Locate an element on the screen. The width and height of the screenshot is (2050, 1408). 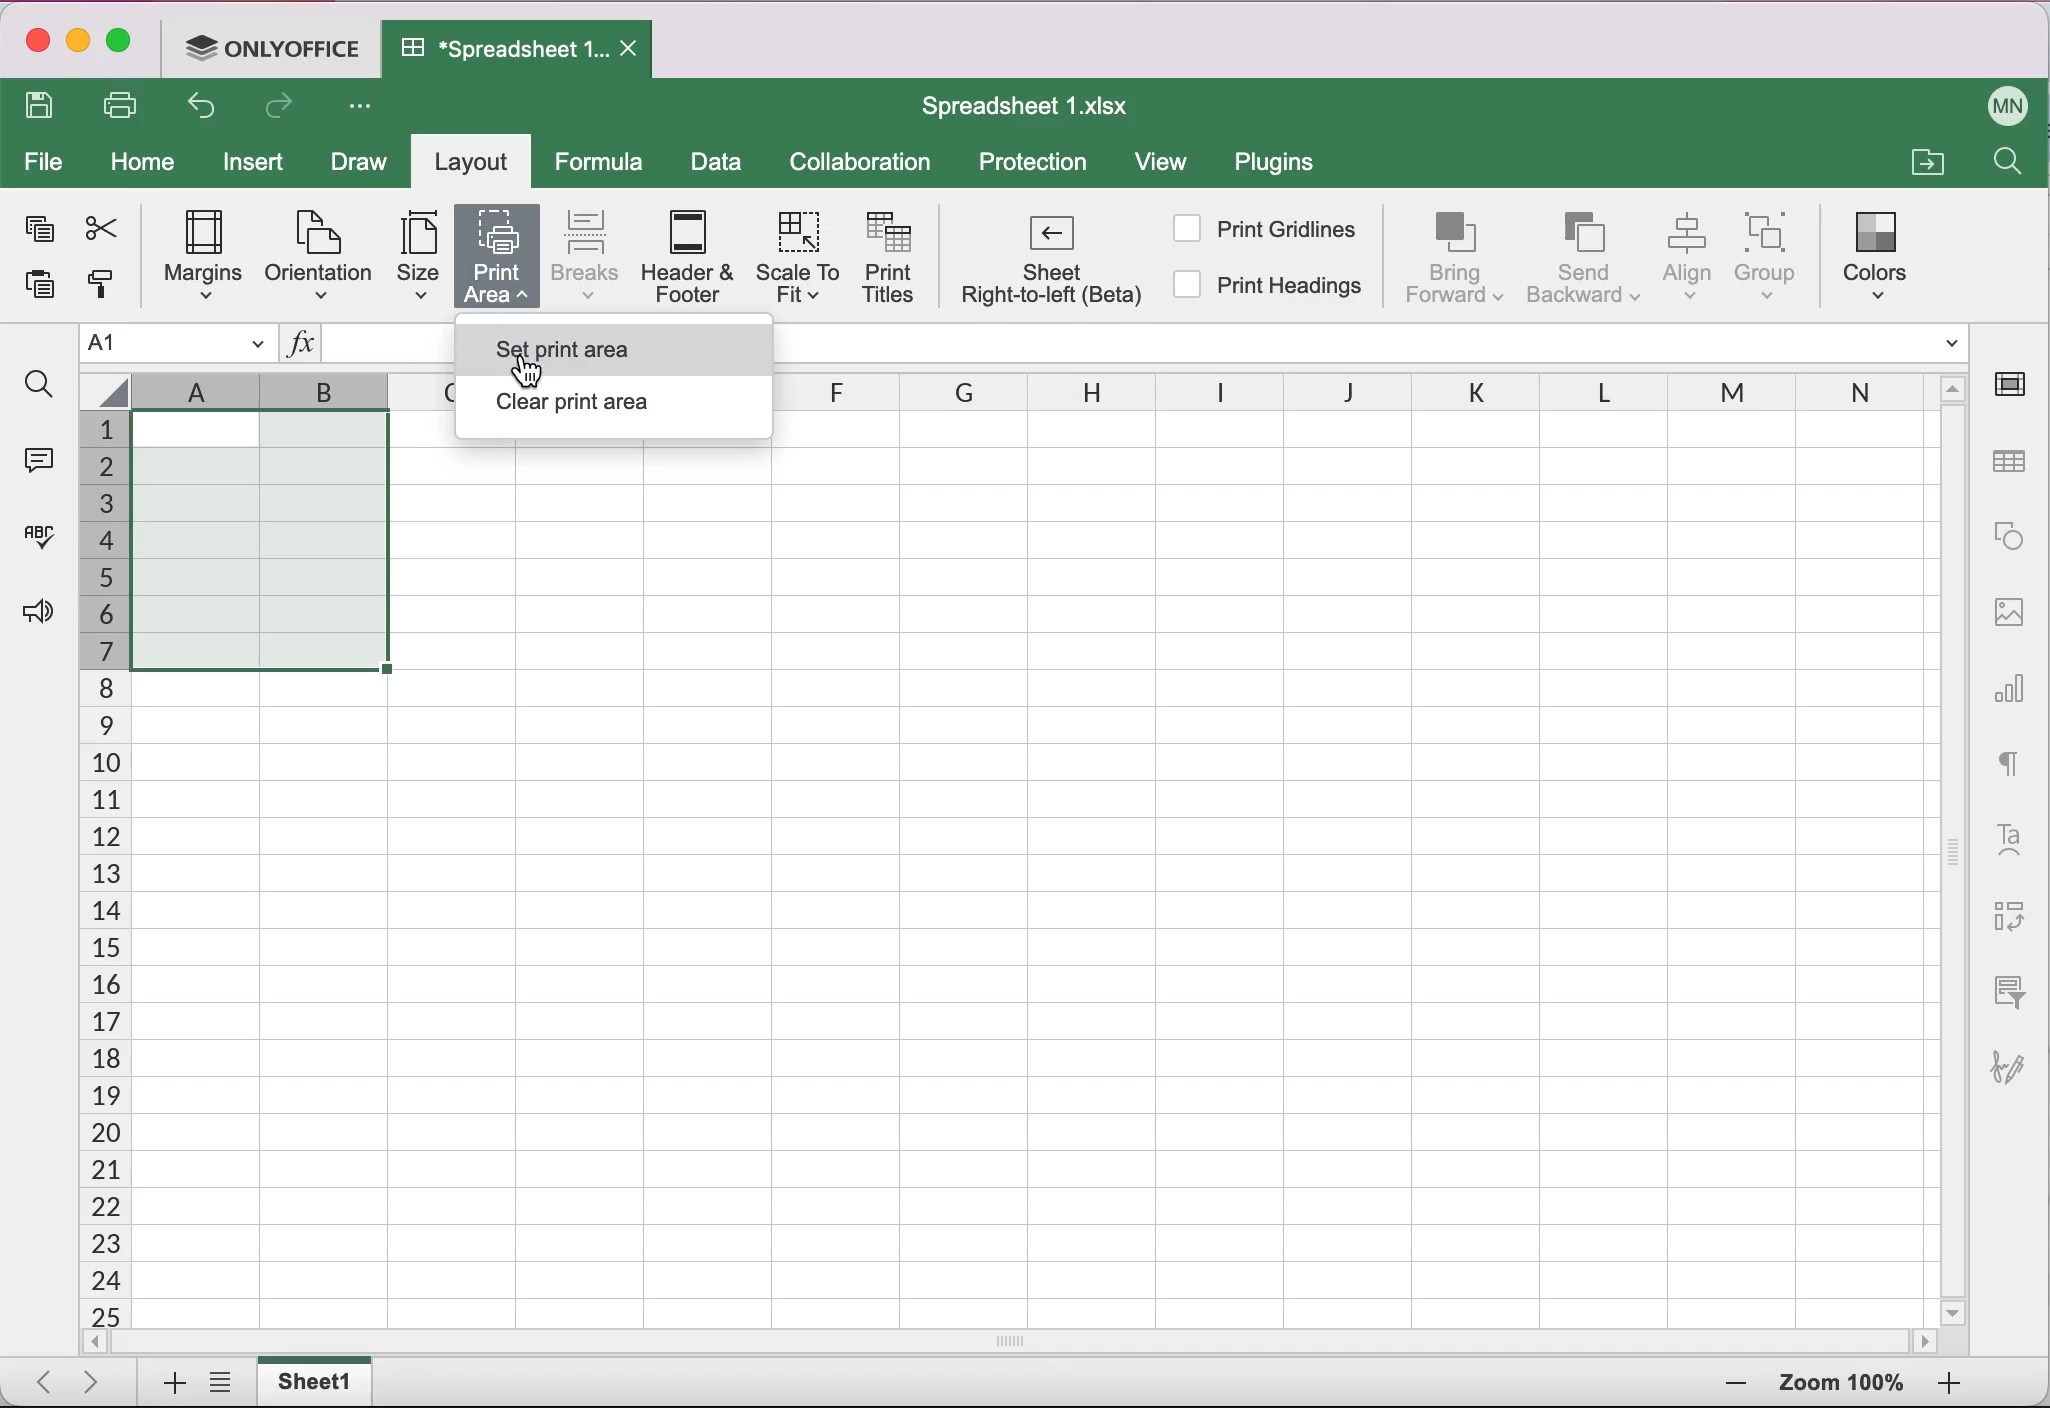
Cursor is located at coordinates (520, 350).